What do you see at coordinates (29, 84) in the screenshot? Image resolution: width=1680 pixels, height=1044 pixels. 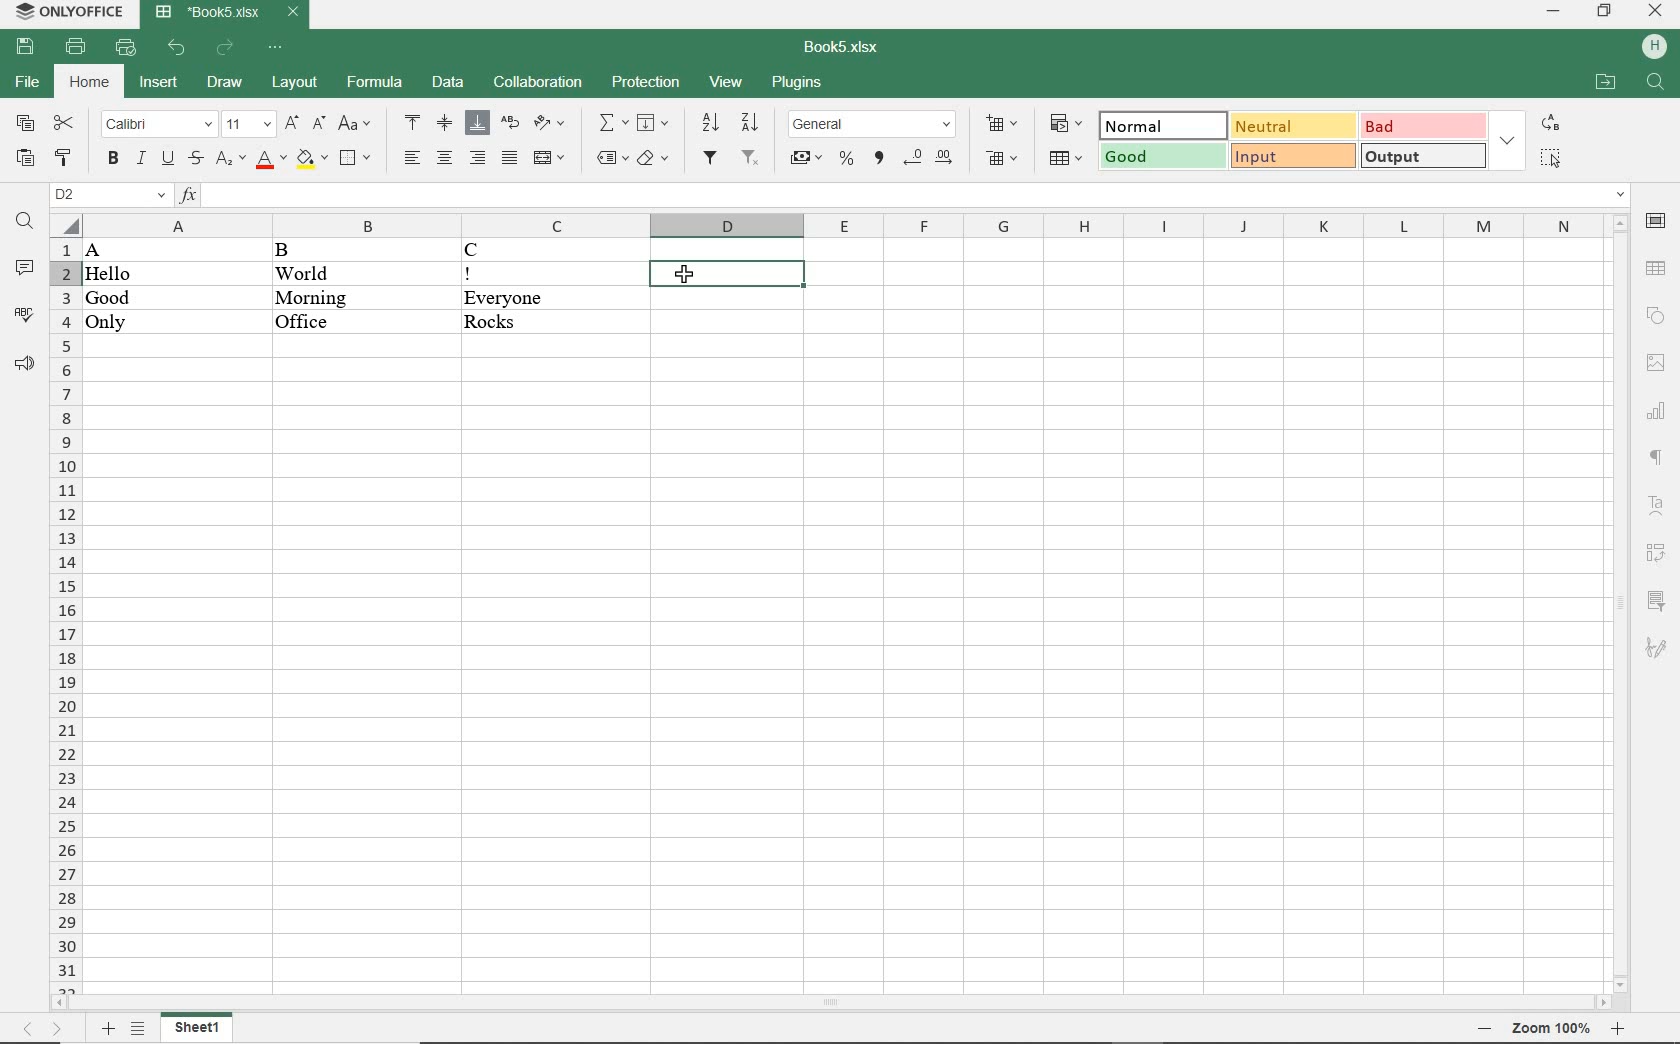 I see `FILE` at bounding box center [29, 84].